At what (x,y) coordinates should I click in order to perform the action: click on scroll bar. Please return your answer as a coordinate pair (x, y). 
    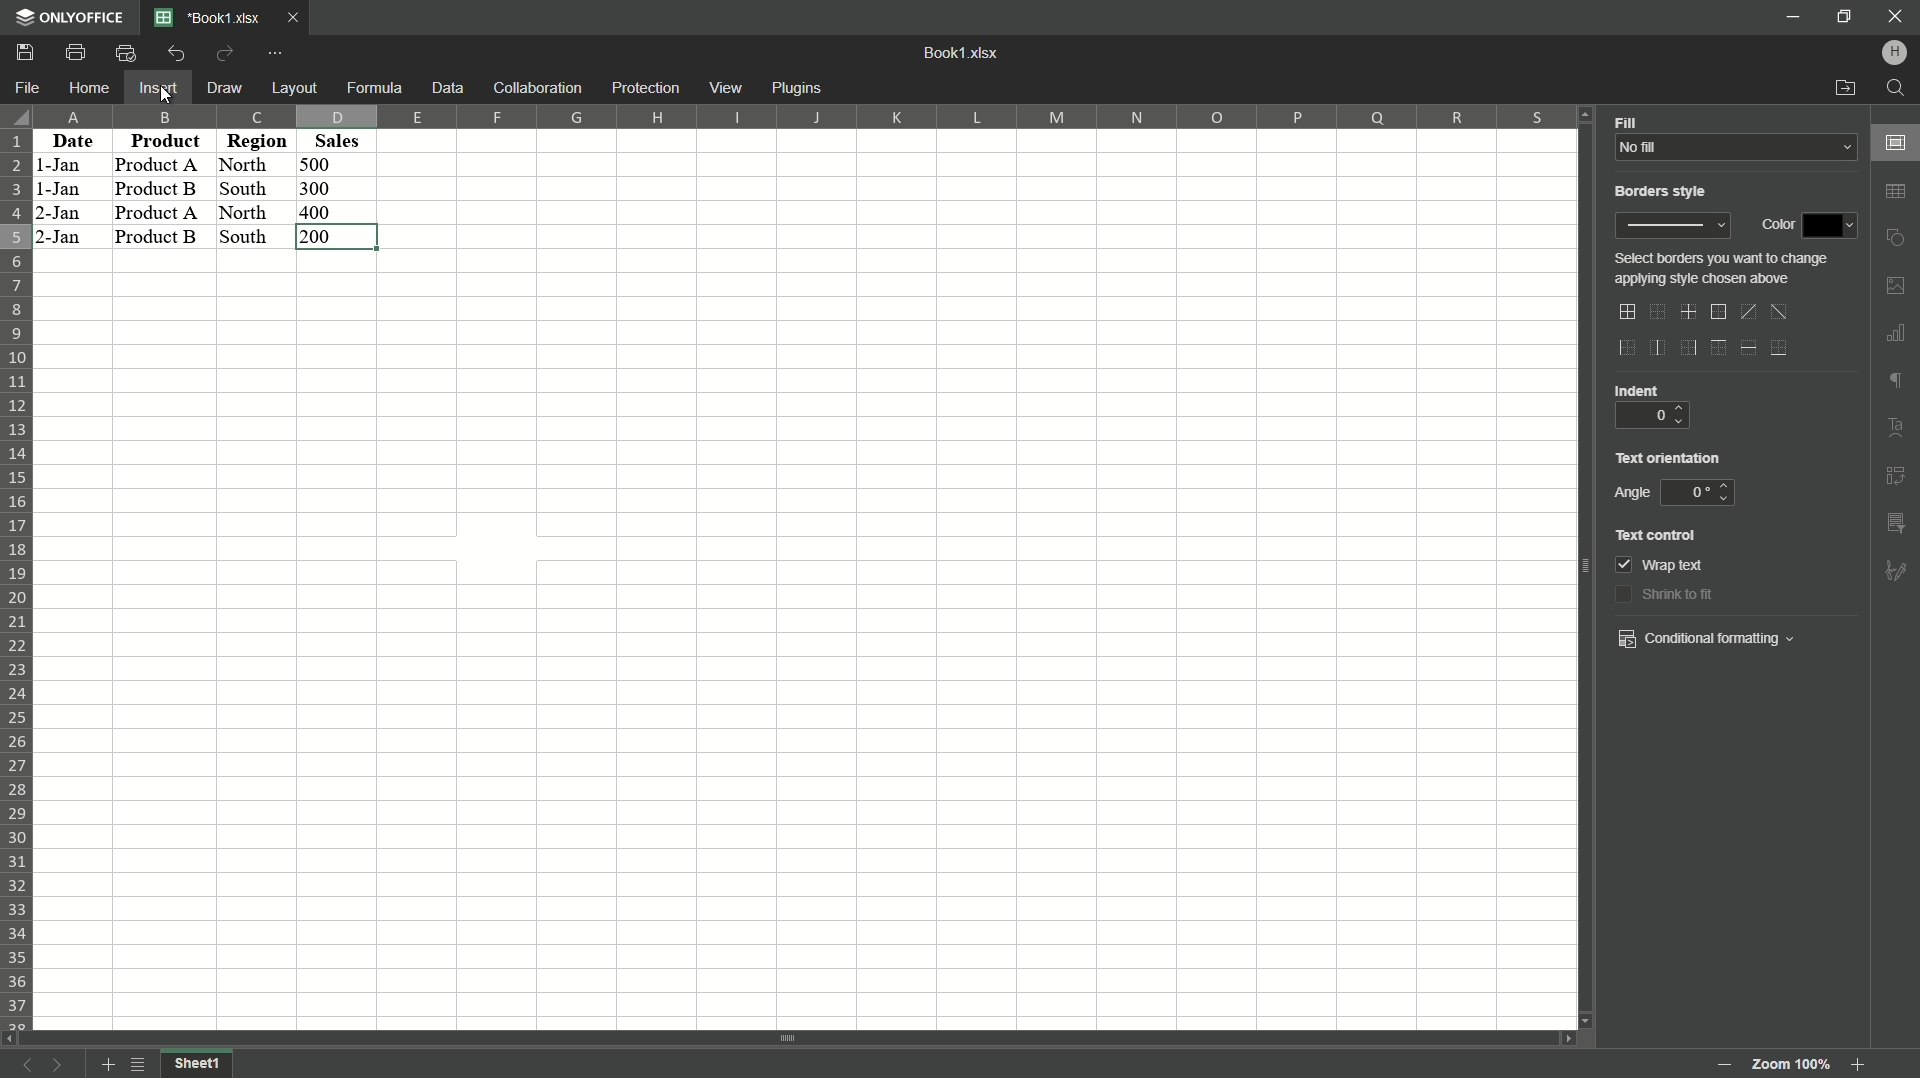
    Looking at the image, I should click on (790, 1037).